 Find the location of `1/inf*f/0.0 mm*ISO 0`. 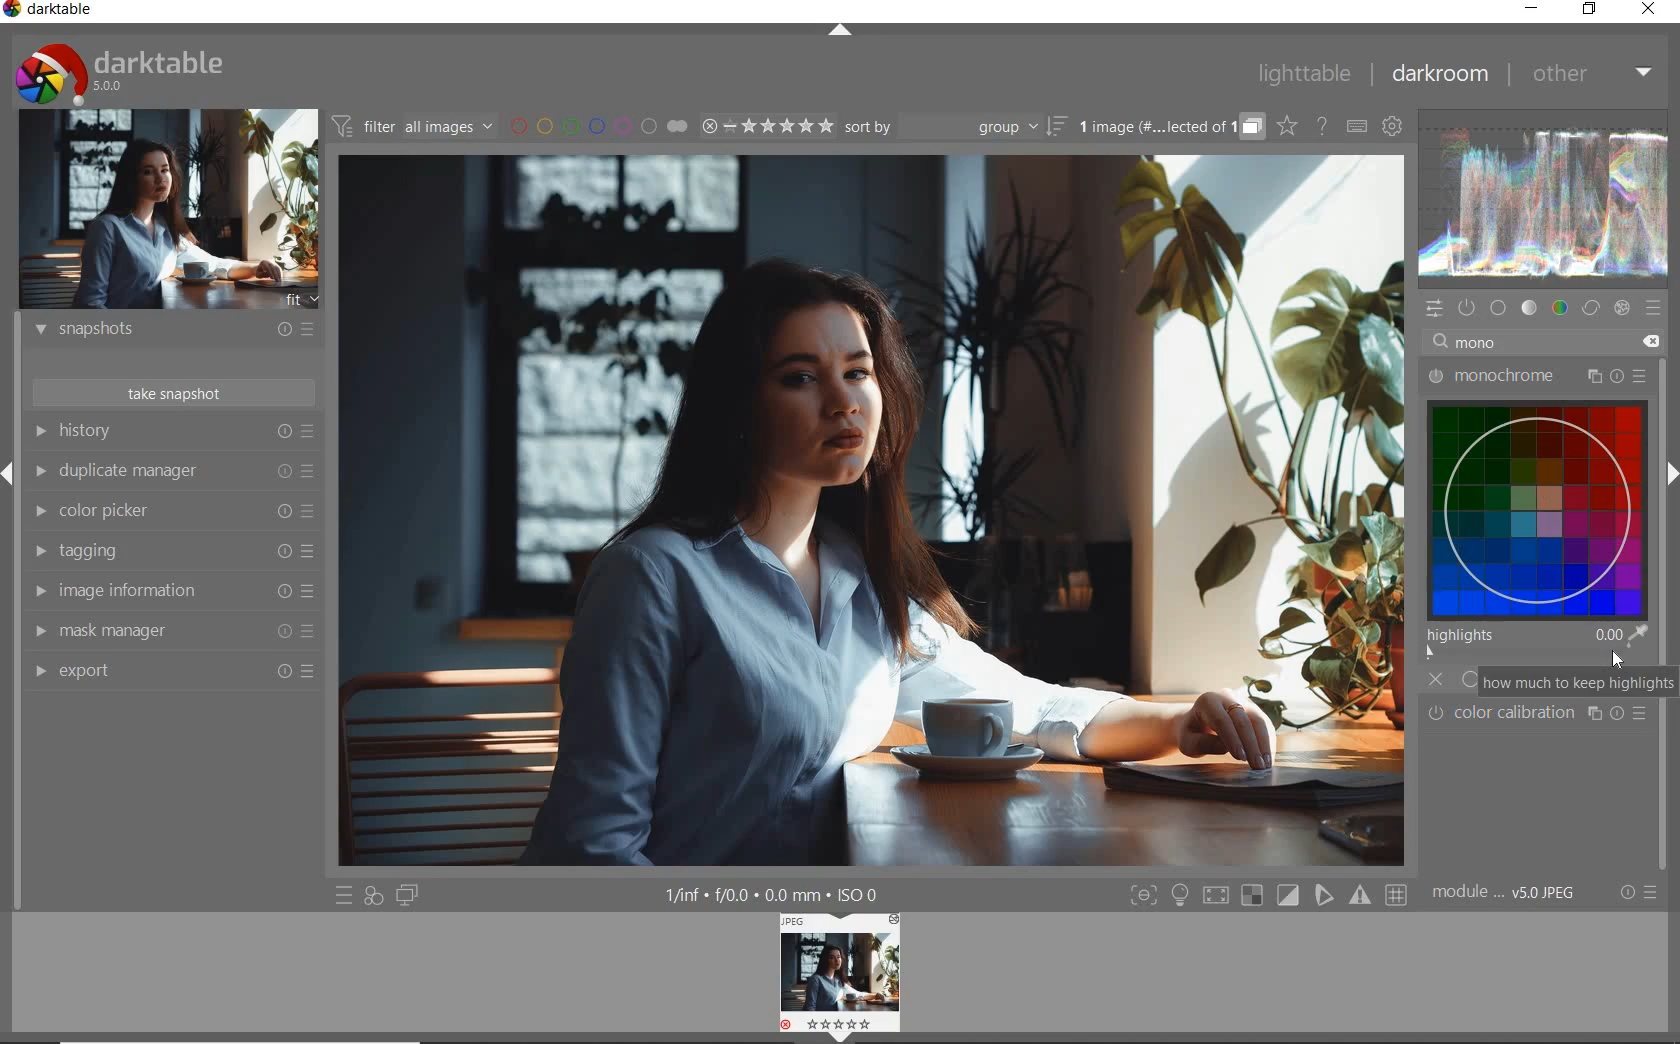

1/inf*f/0.0 mm*ISO 0 is located at coordinates (774, 894).